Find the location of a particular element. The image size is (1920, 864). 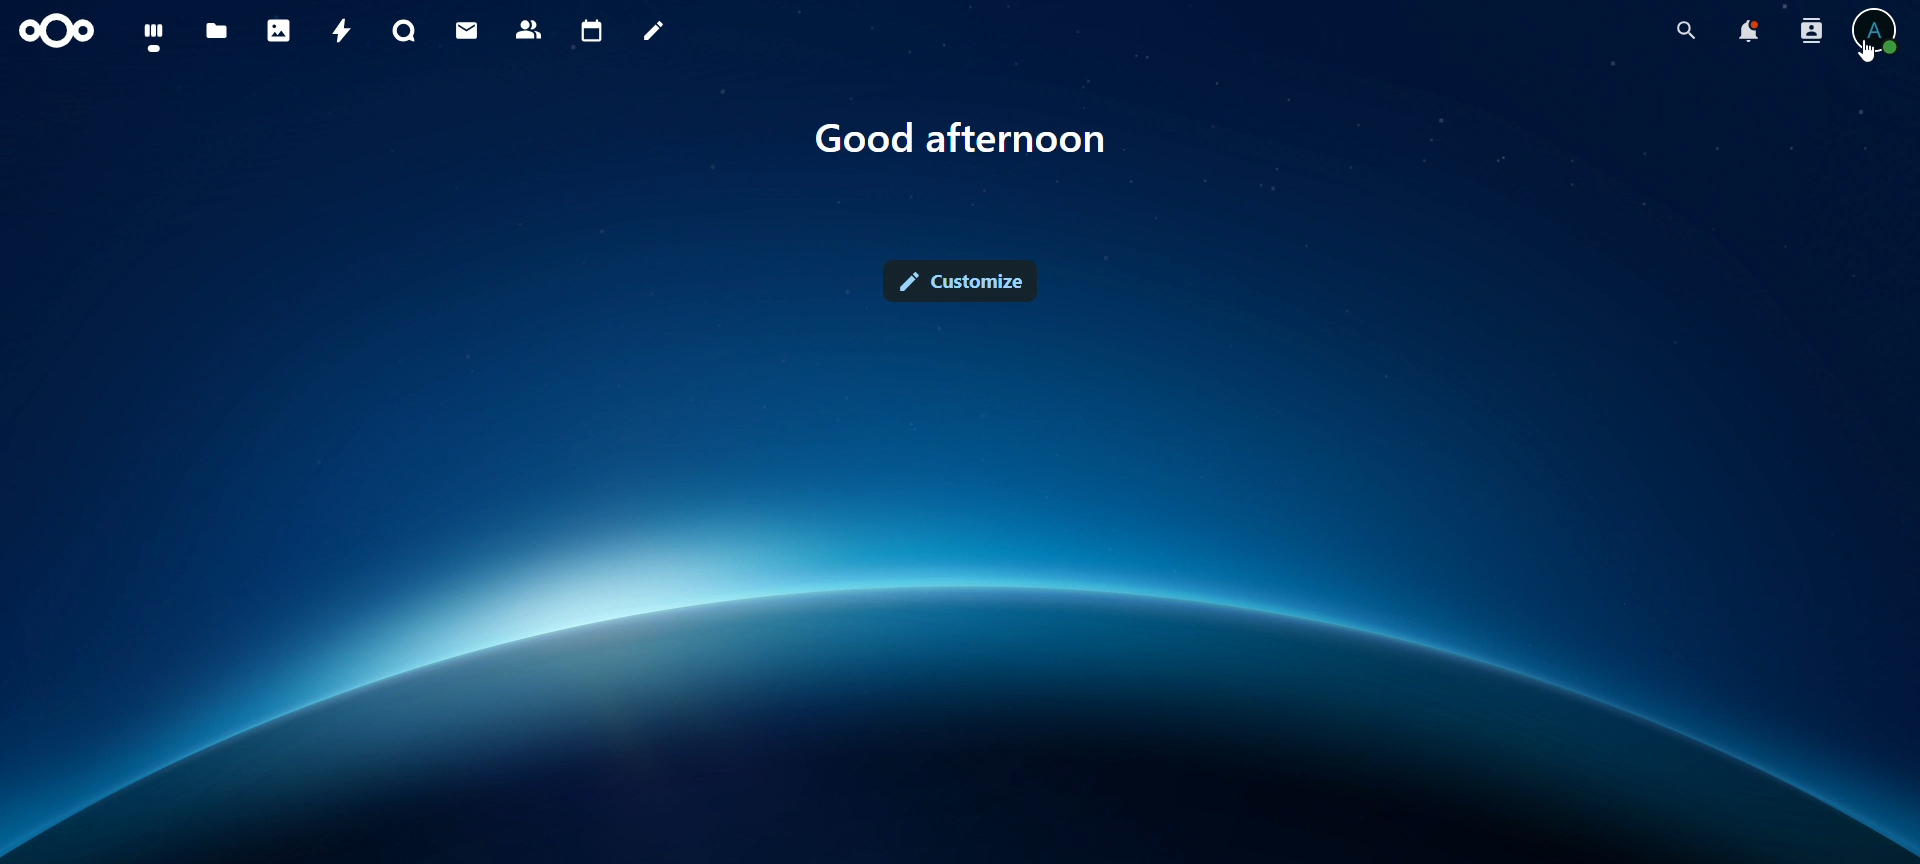

Cursor is located at coordinates (1875, 54).